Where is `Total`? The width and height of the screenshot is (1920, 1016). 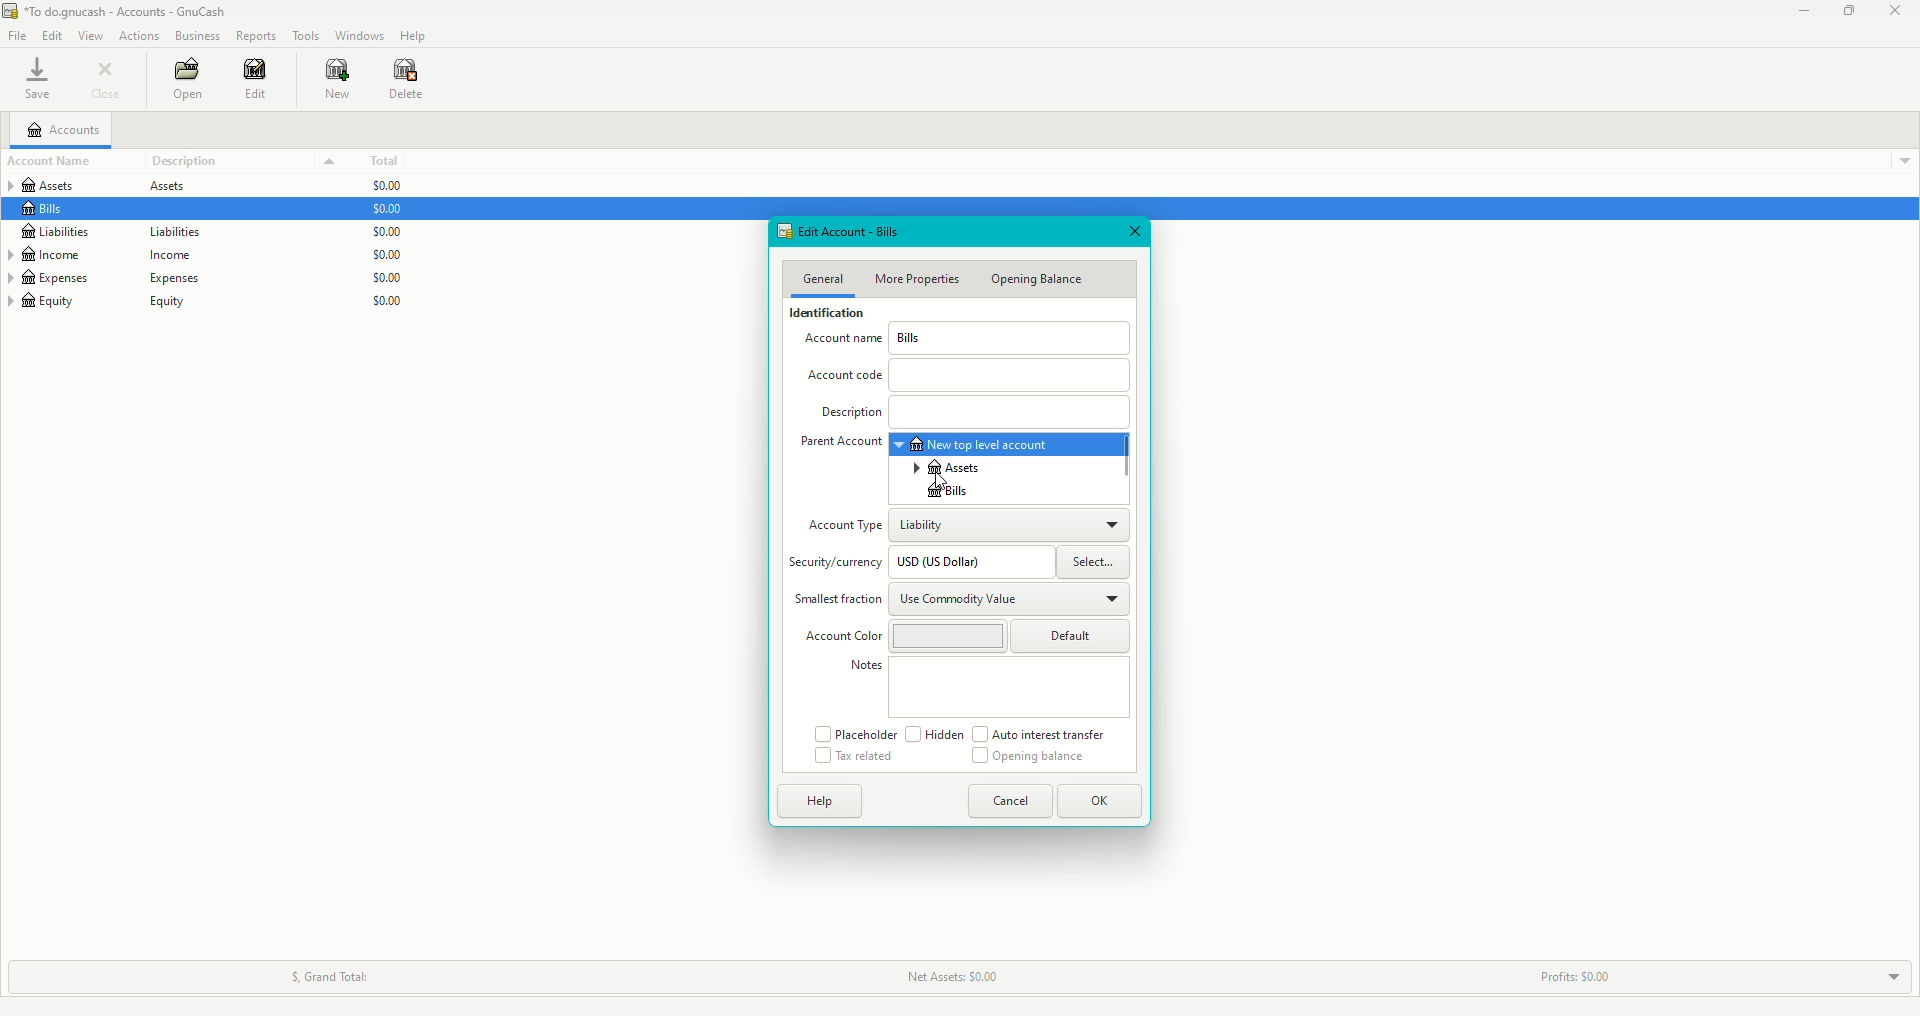 Total is located at coordinates (392, 161).